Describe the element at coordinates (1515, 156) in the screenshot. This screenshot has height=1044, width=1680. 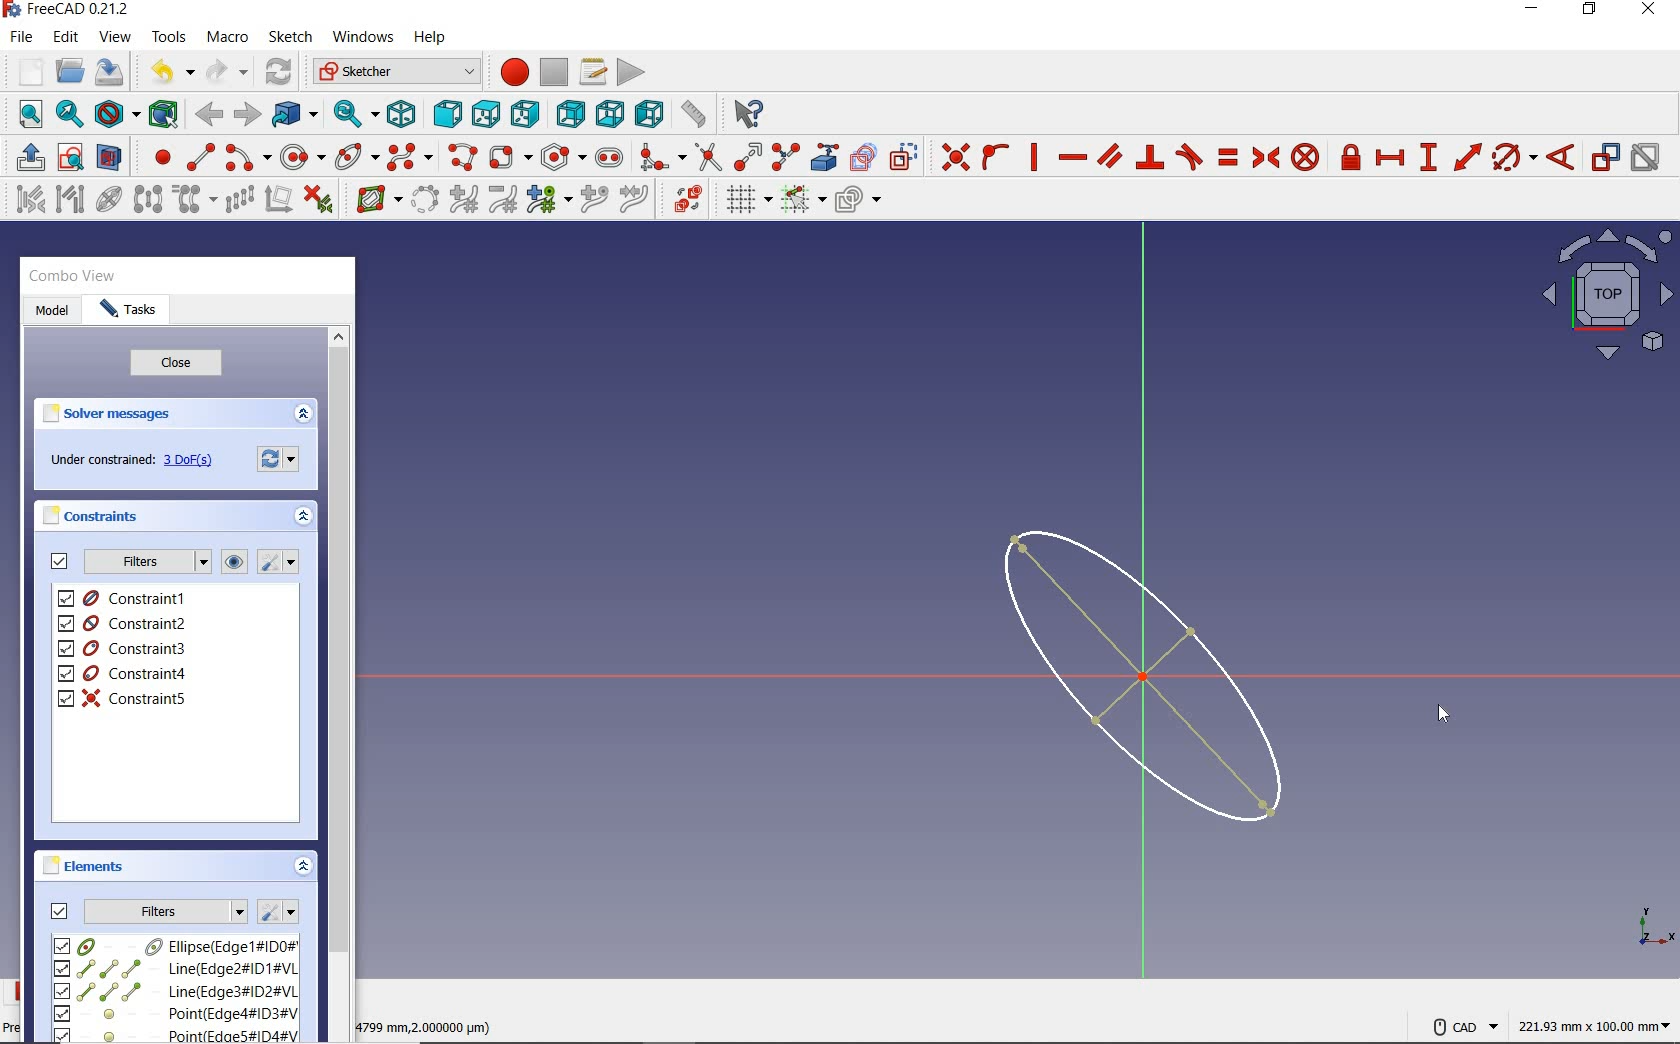
I see `constrain ar/circle` at that location.